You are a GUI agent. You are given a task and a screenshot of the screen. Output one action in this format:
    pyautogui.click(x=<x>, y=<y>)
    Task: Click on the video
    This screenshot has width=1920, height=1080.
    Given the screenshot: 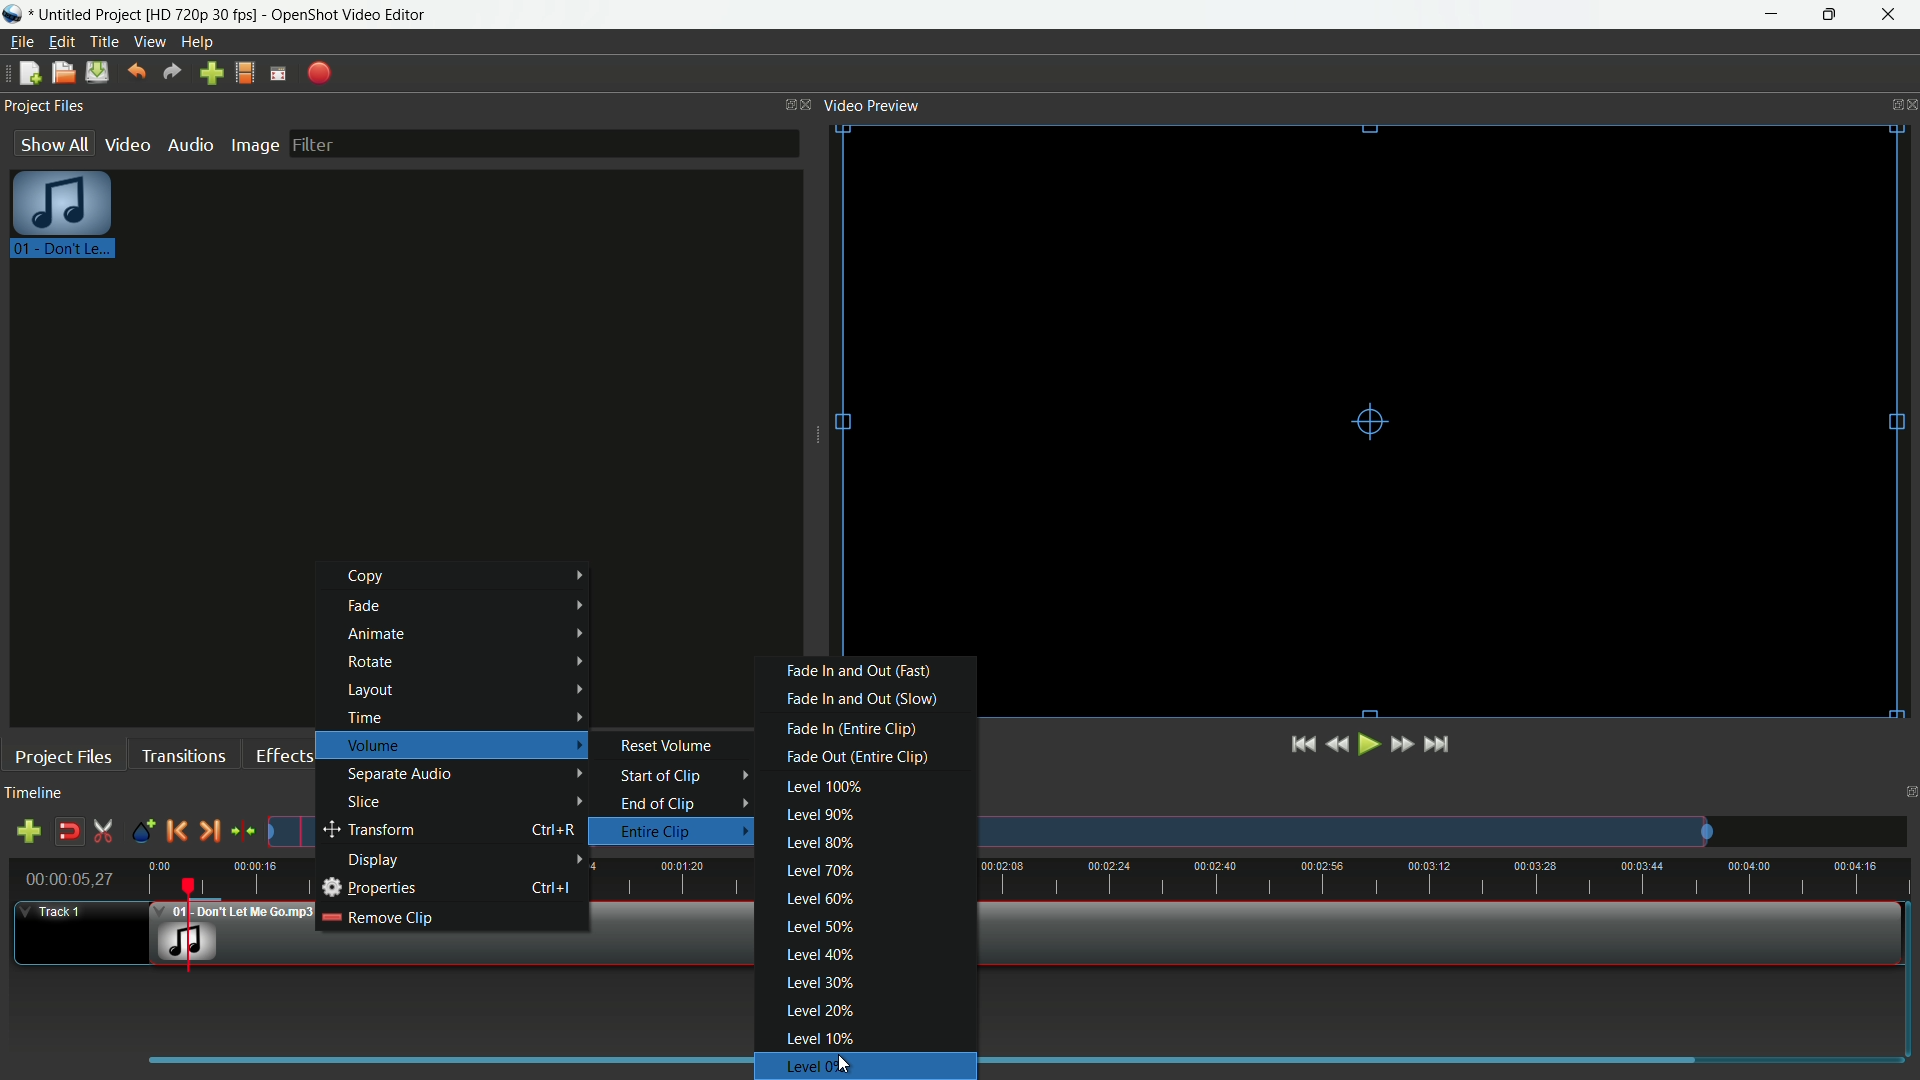 What is the action you would take?
    pyautogui.click(x=127, y=145)
    